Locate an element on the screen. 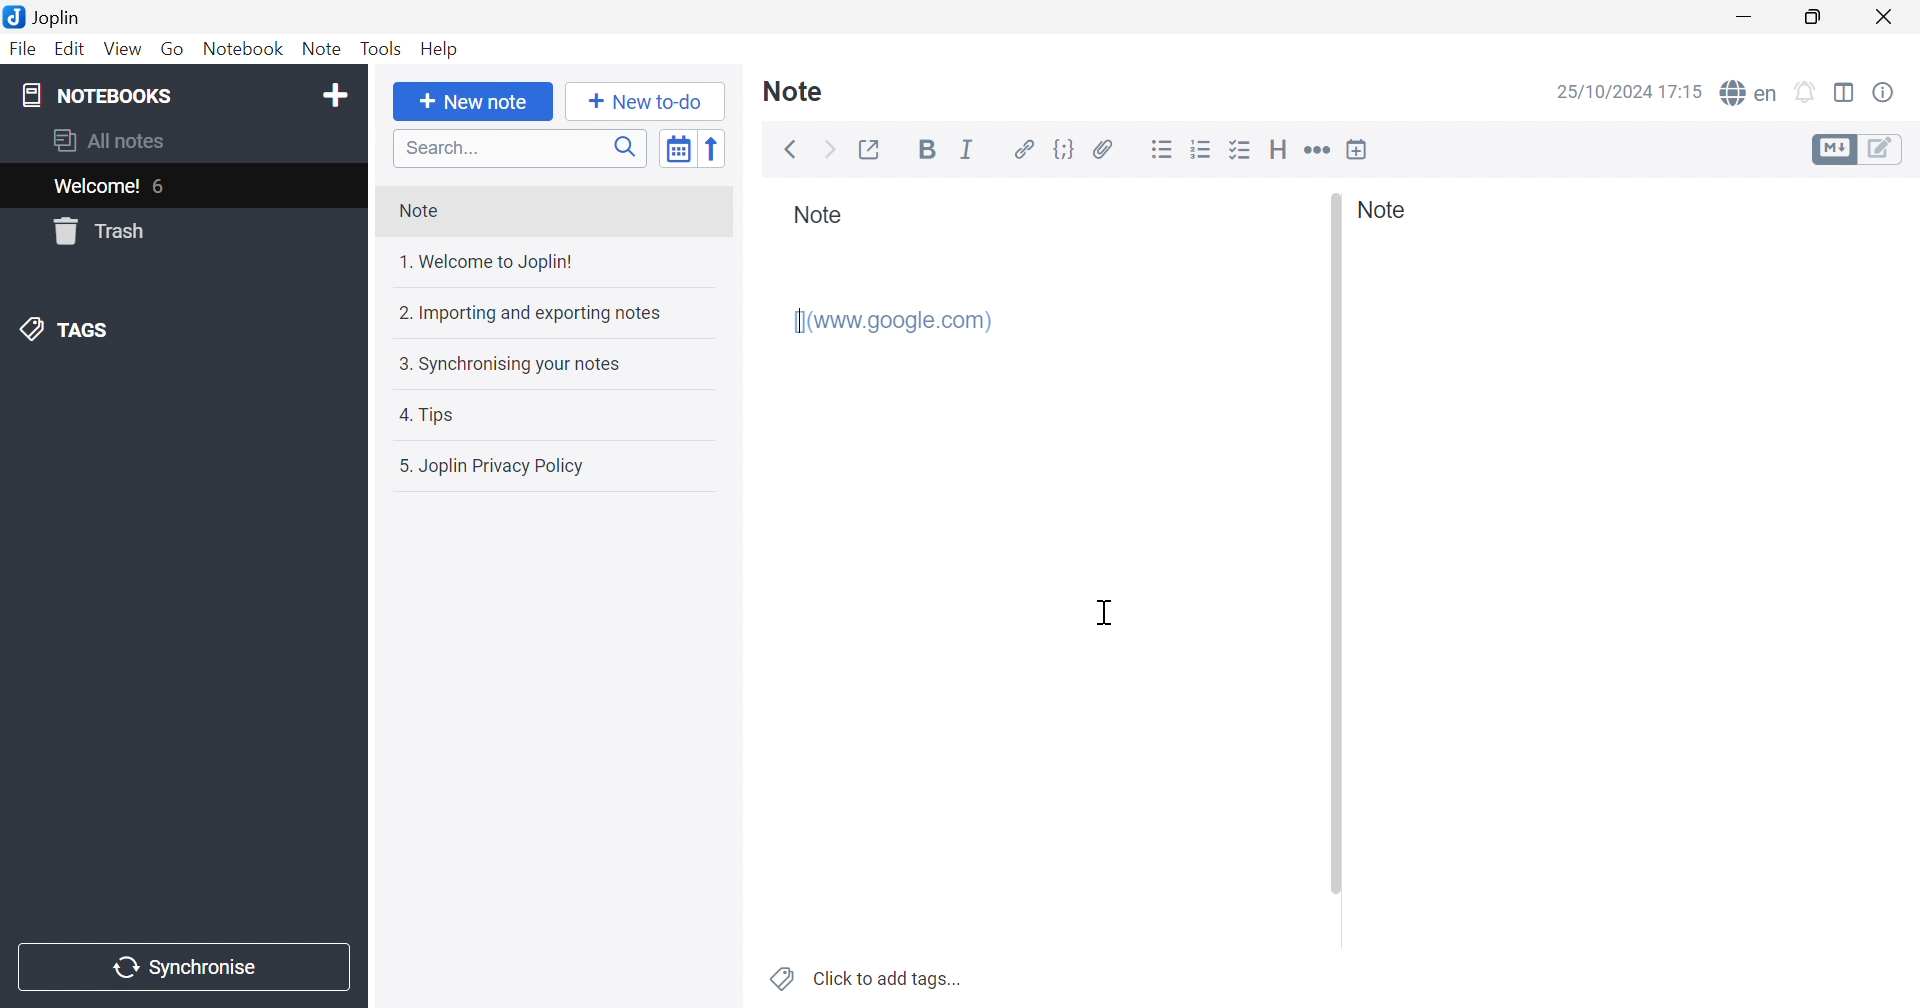 This screenshot has width=1920, height=1008. 1. Welcome to Joplin! is located at coordinates (542, 264).